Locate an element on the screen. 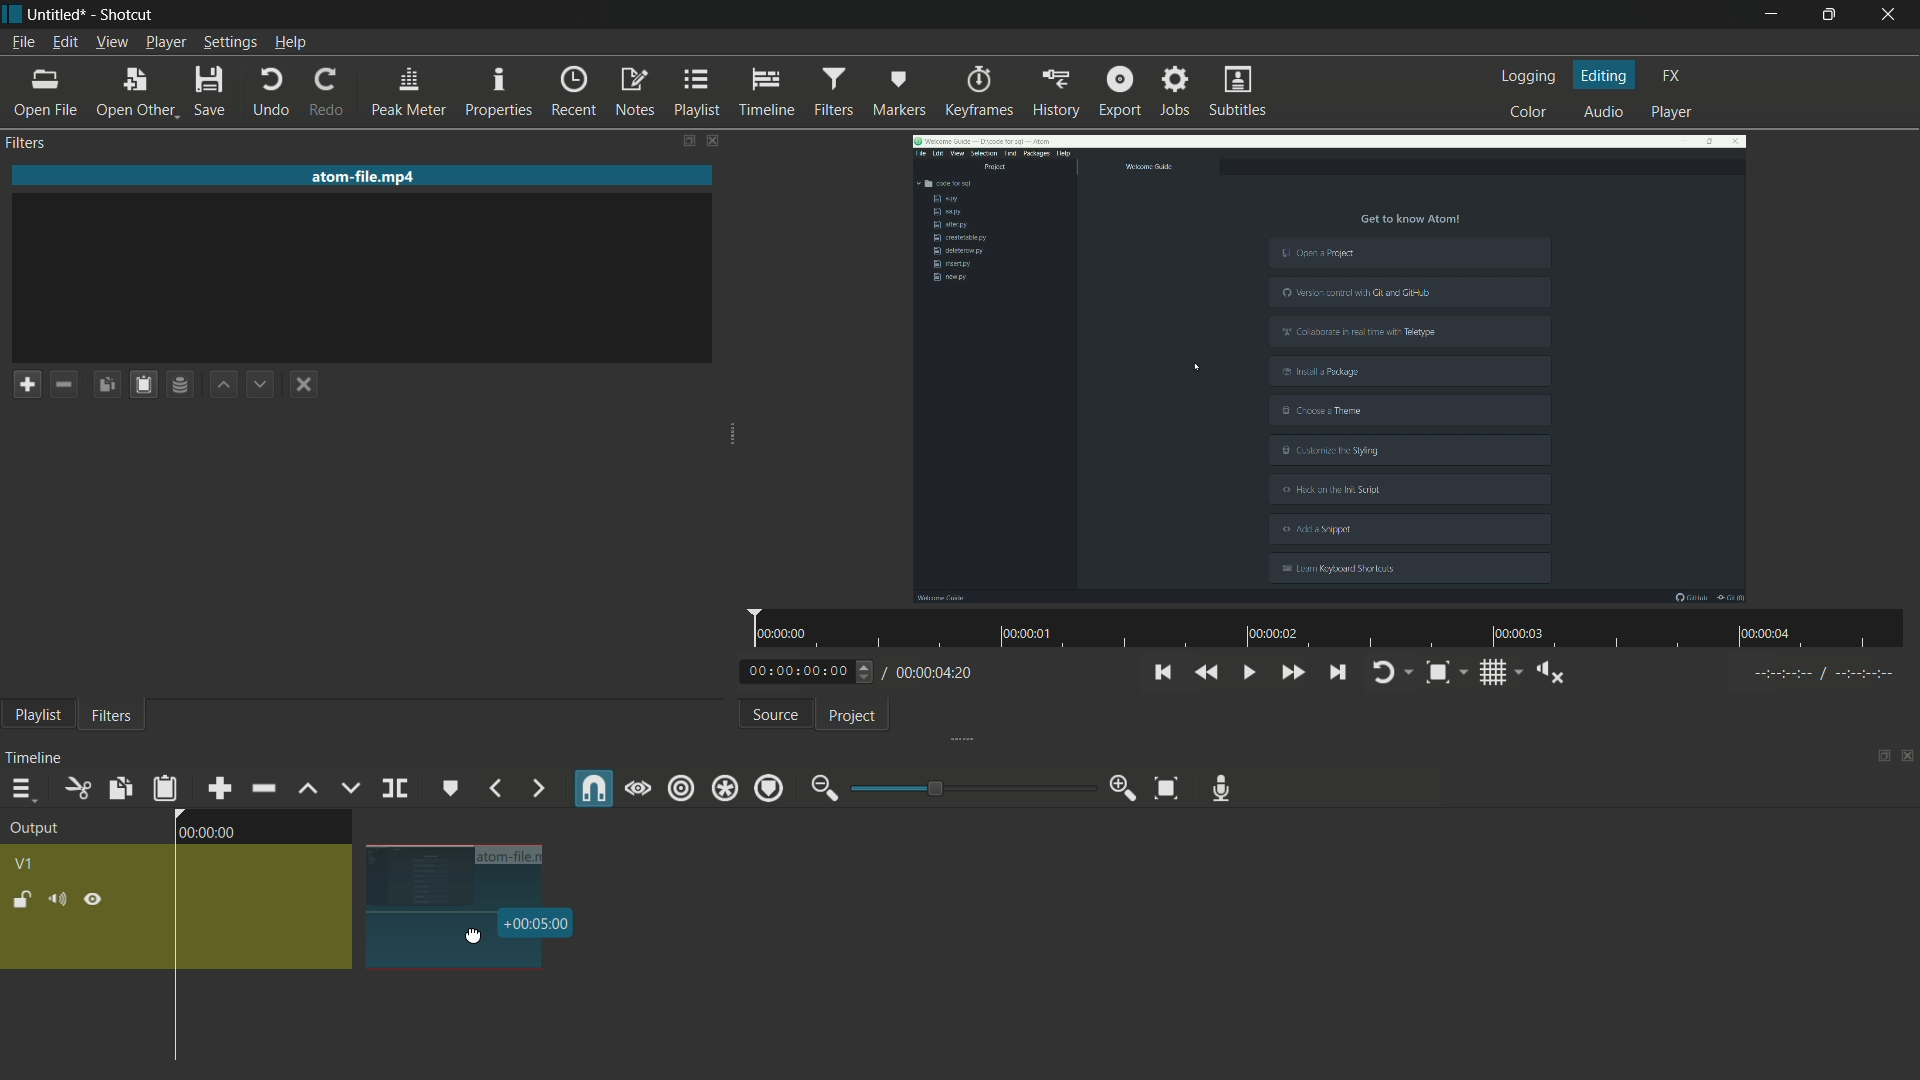 The image size is (1920, 1080). open other is located at coordinates (134, 92).